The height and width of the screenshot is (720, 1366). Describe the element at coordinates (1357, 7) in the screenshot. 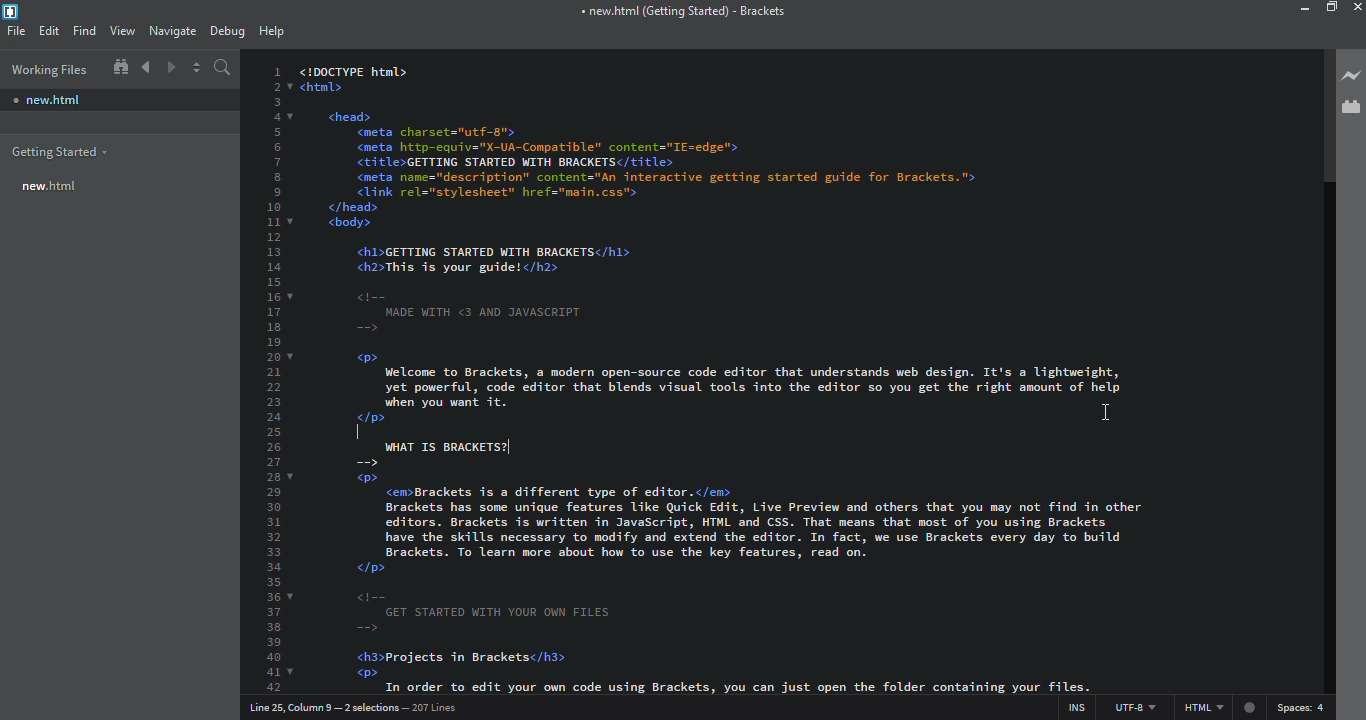

I see `close` at that location.